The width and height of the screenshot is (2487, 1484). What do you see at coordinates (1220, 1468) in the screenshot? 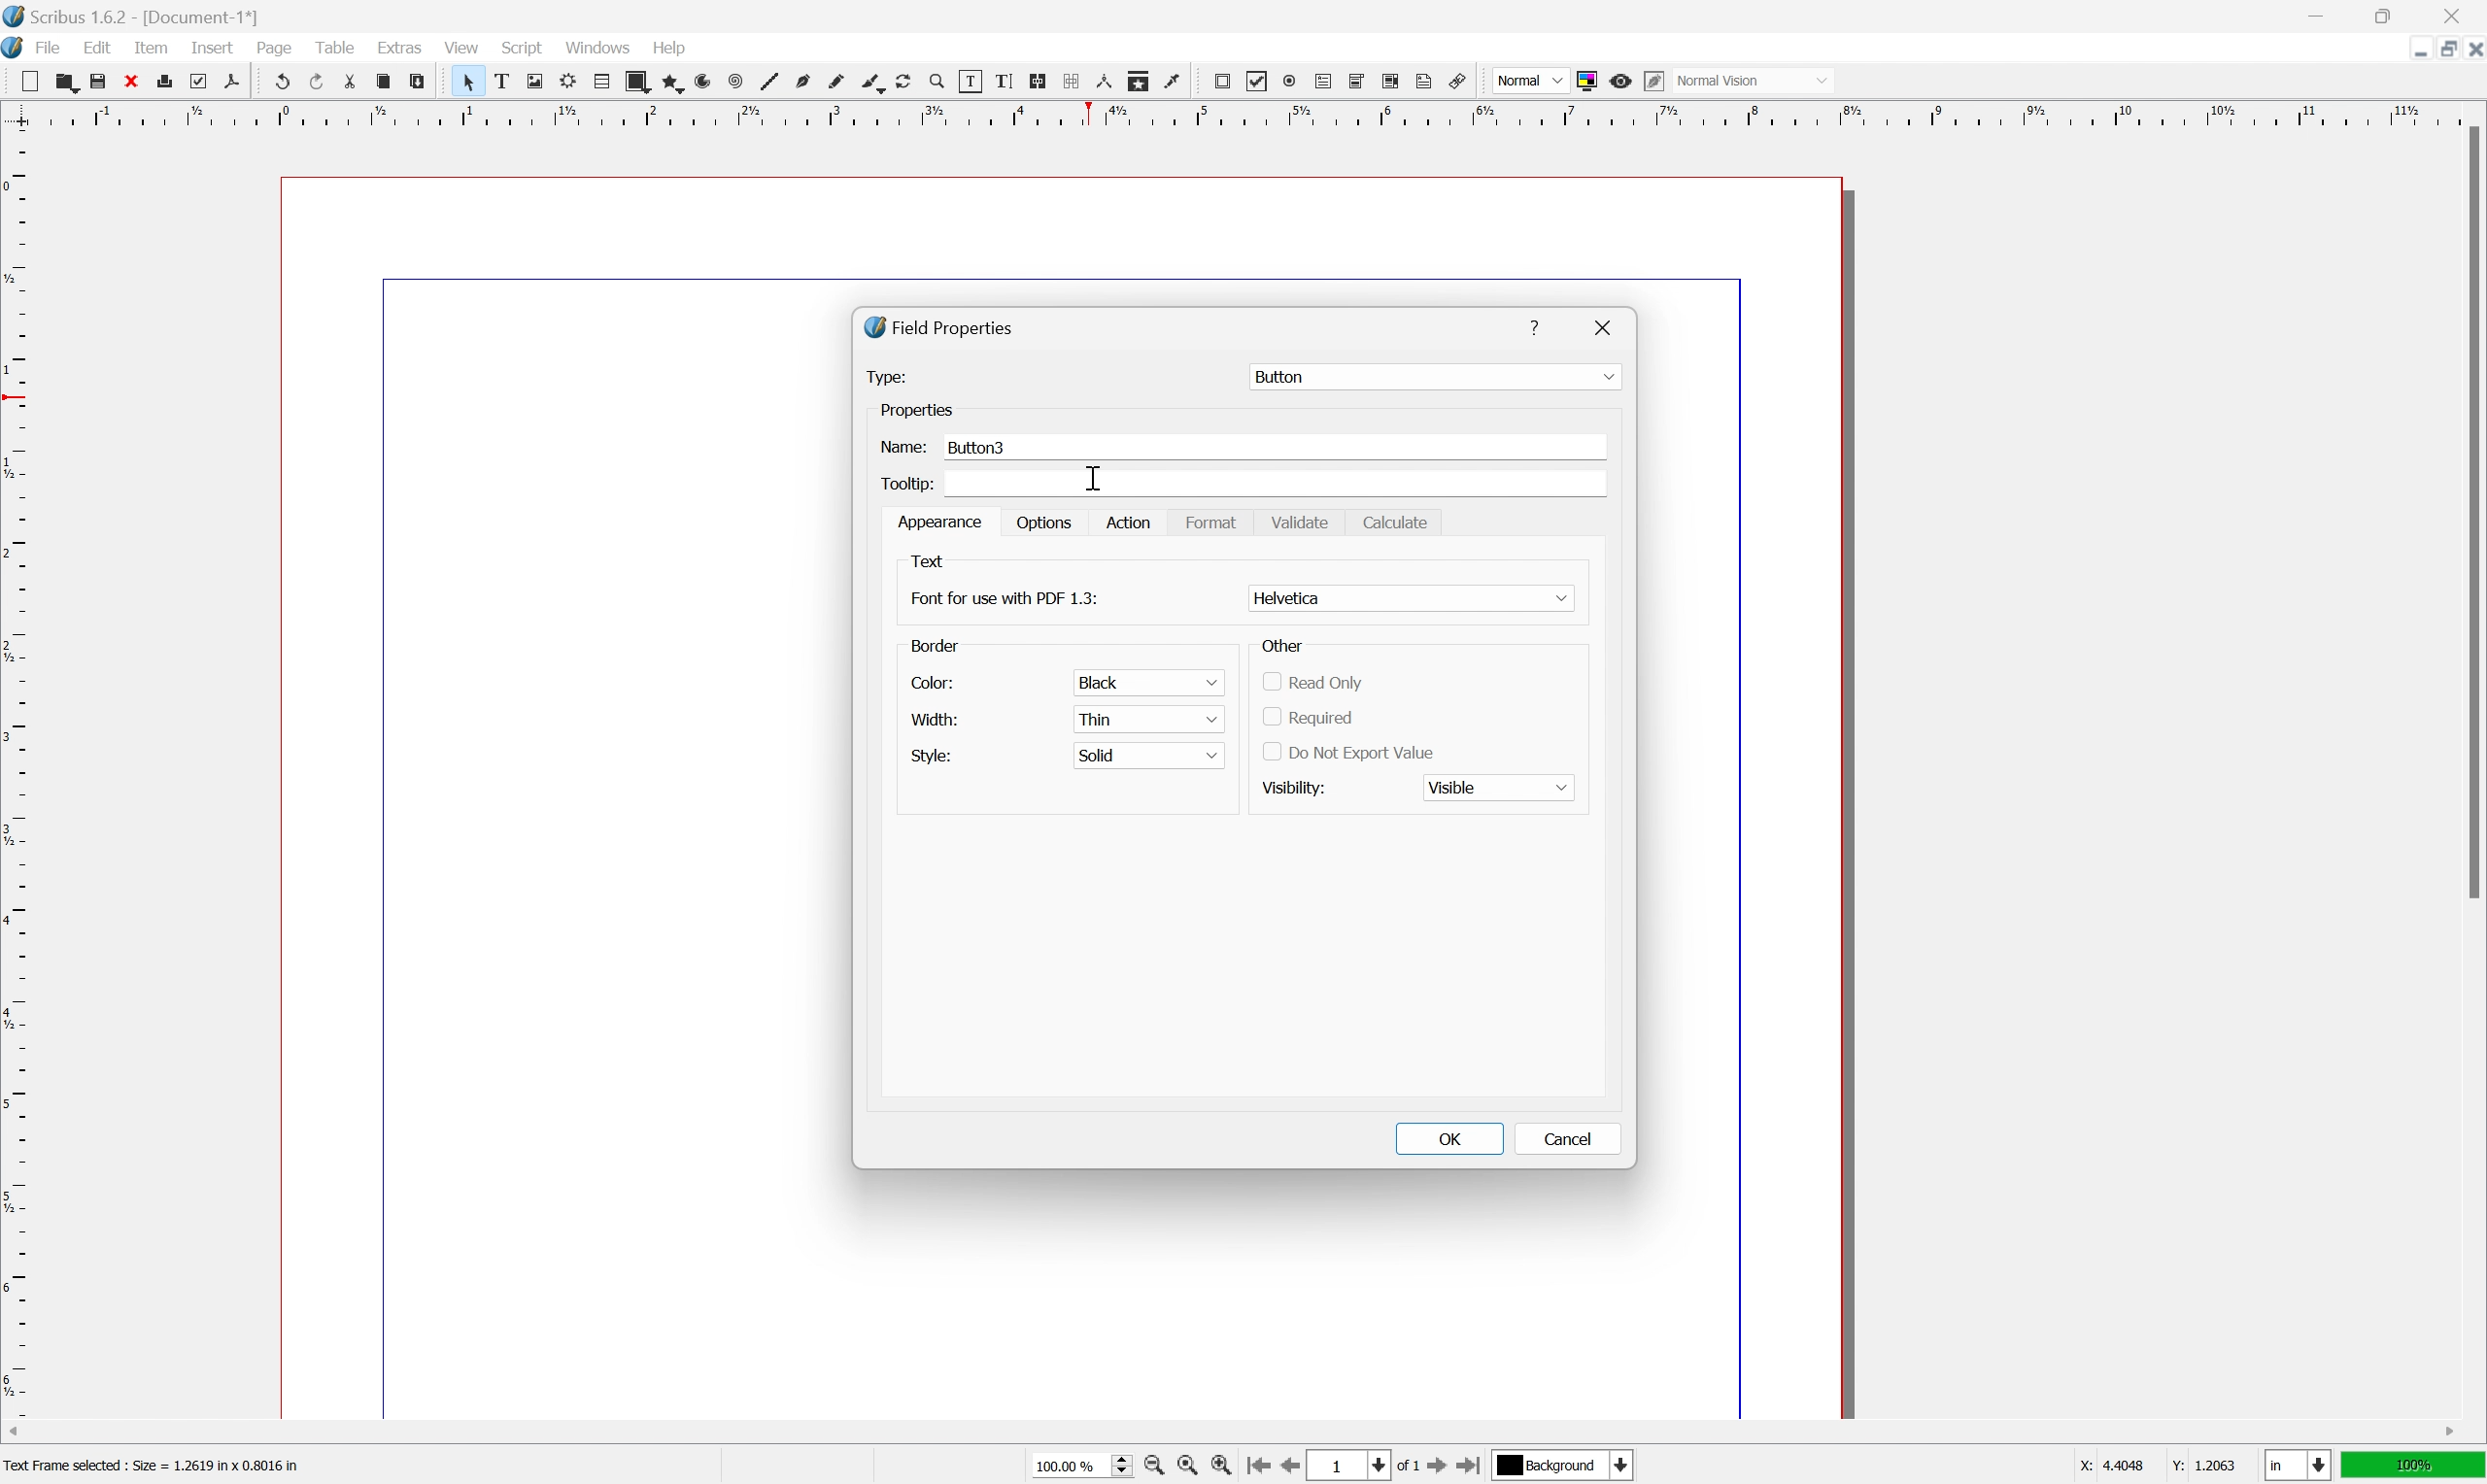
I see `zoom in` at bounding box center [1220, 1468].